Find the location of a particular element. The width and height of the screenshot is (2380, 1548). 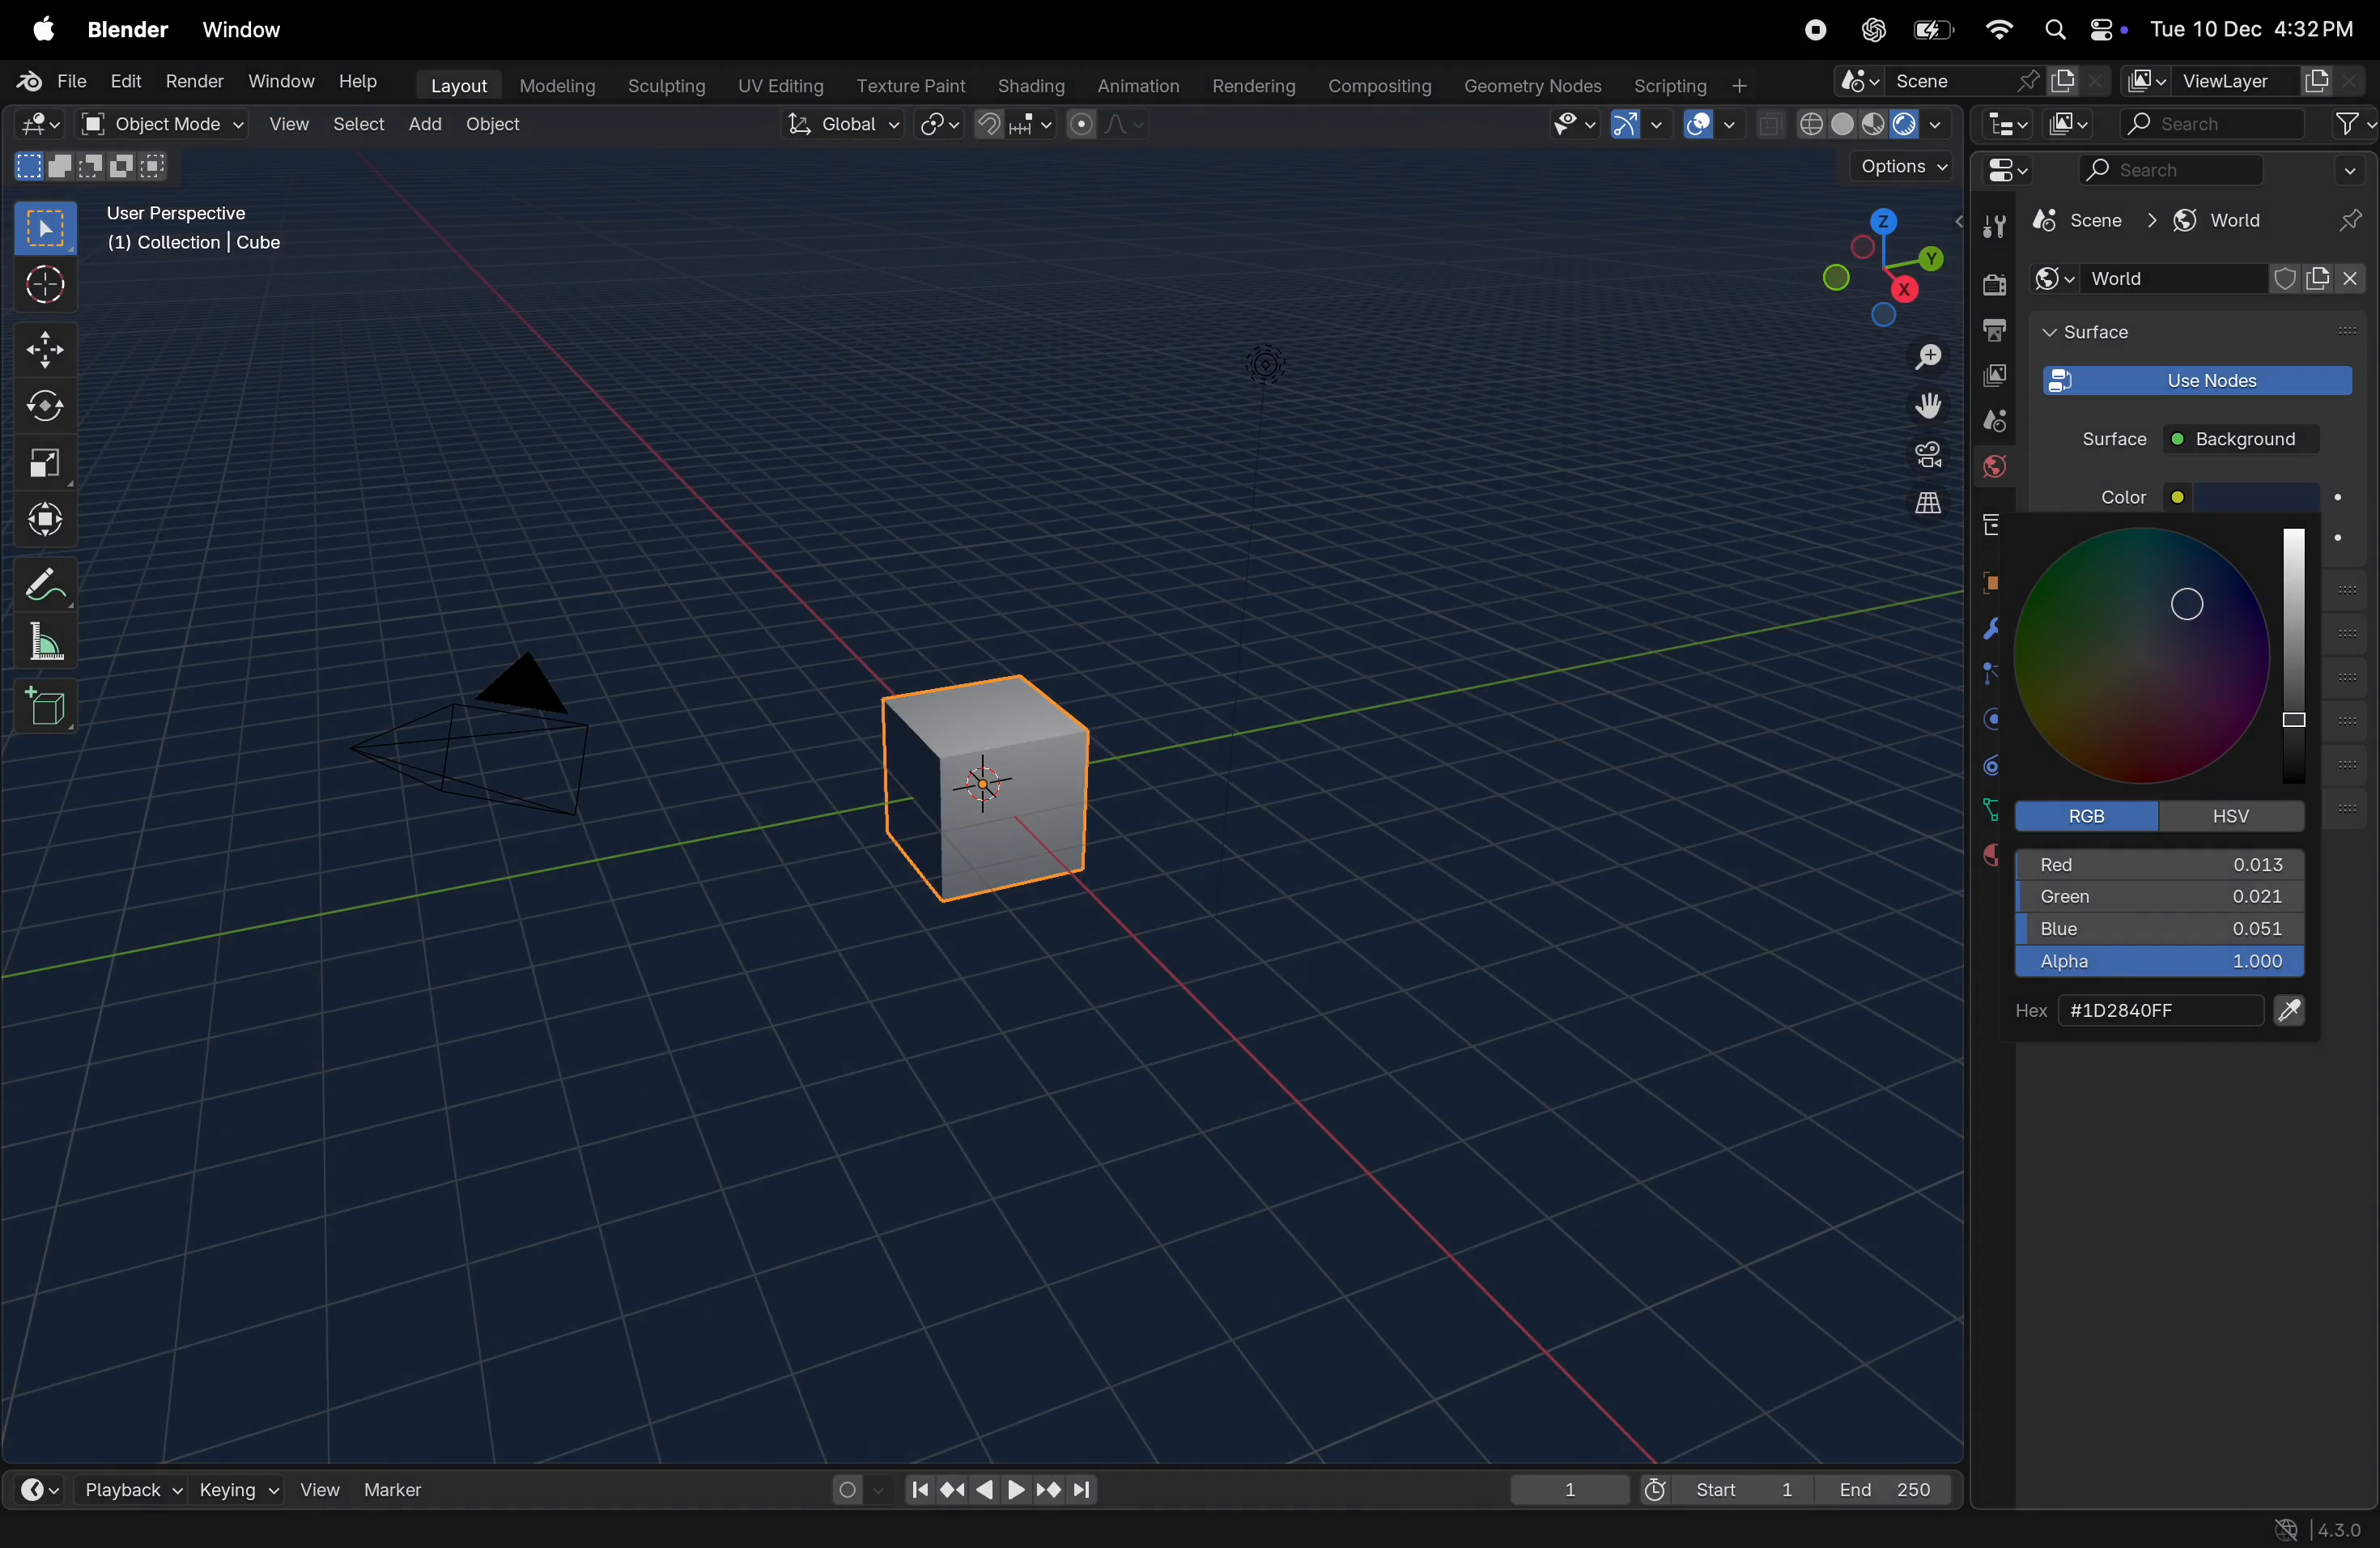

color wheel is located at coordinates (2168, 659).